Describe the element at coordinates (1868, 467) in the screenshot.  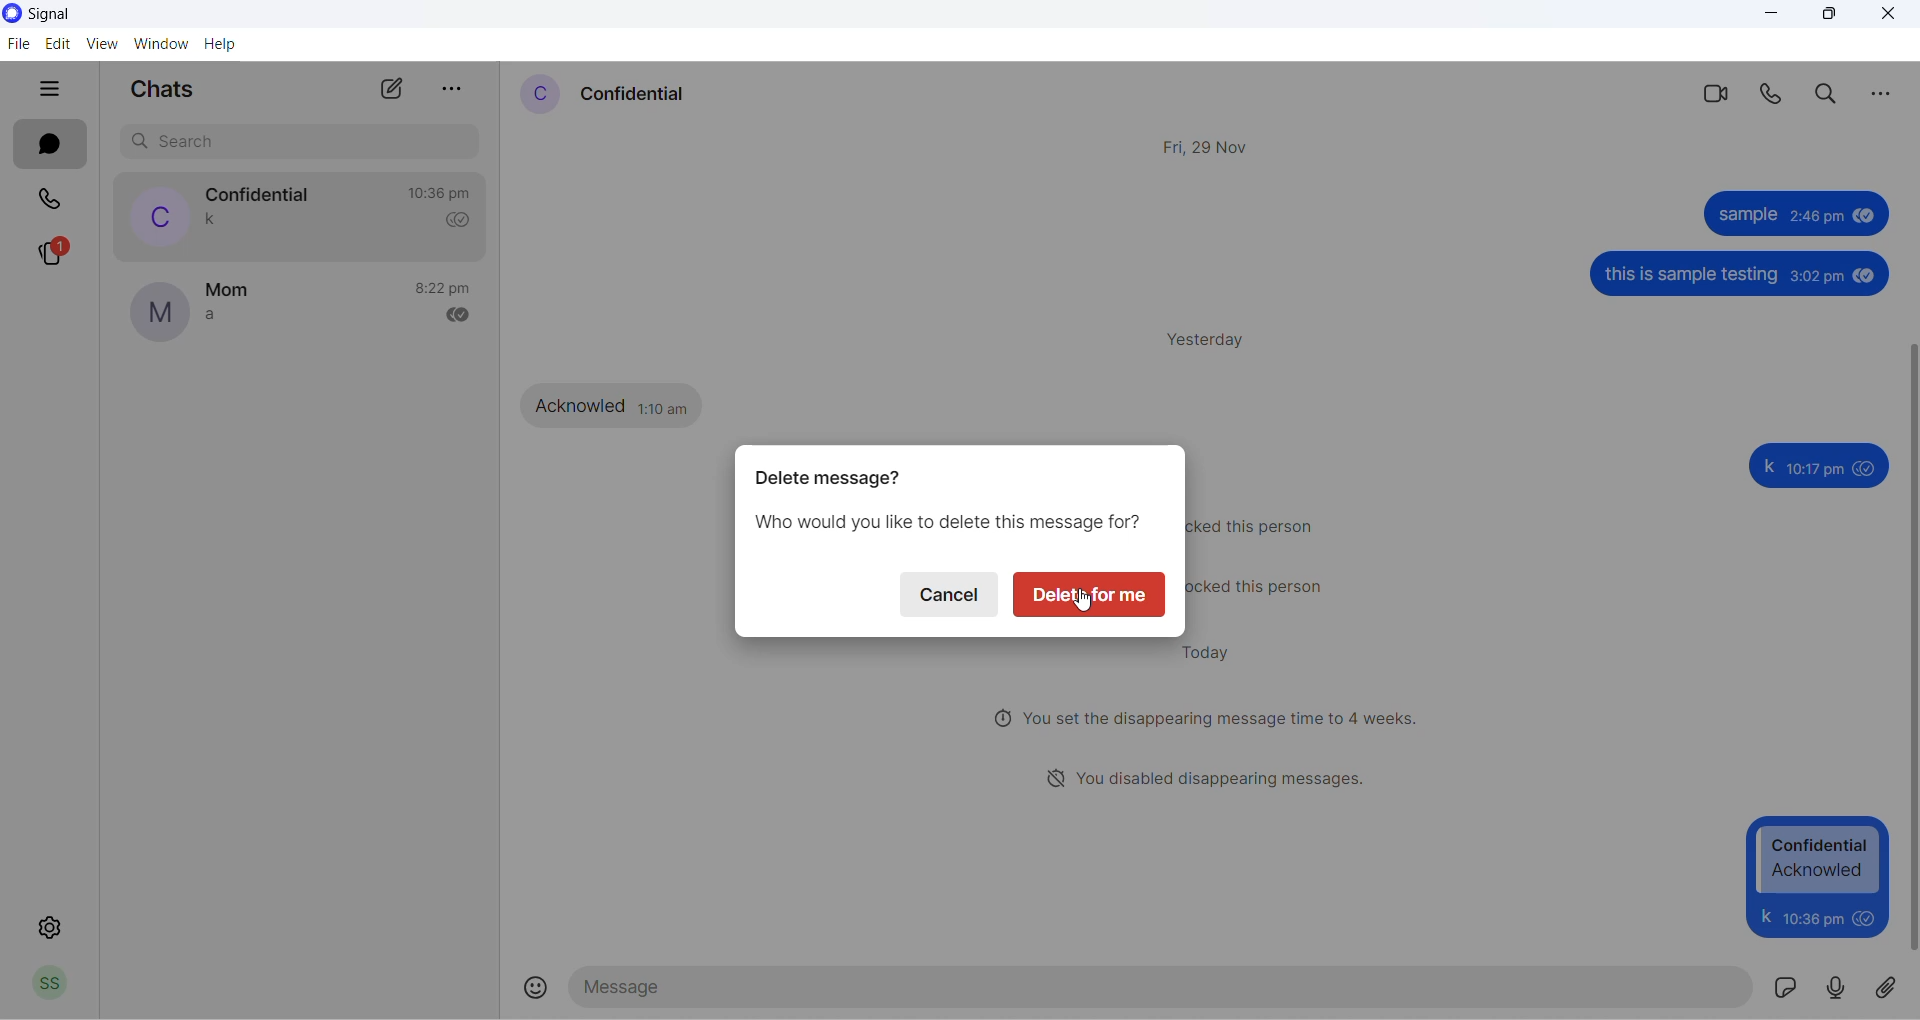
I see `seen` at that location.